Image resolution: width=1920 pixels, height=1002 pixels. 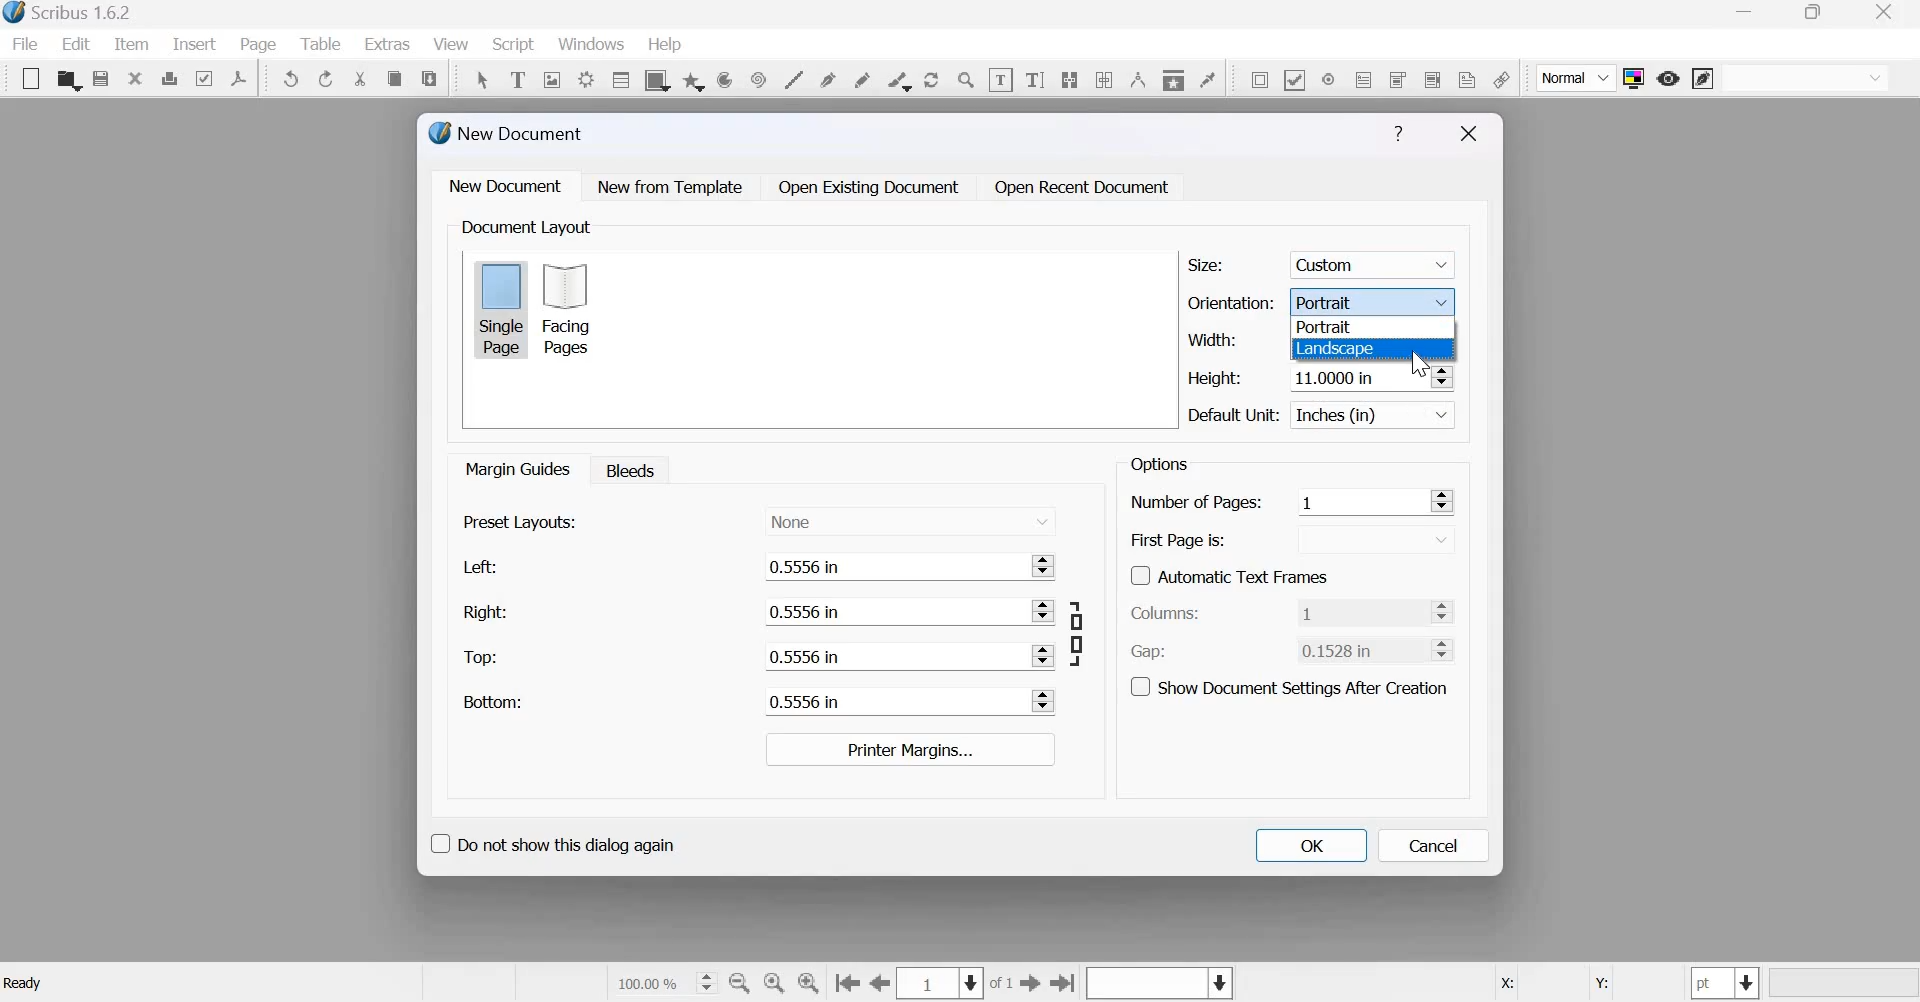 What do you see at coordinates (1043, 611) in the screenshot?
I see `Increase and Decrease` at bounding box center [1043, 611].